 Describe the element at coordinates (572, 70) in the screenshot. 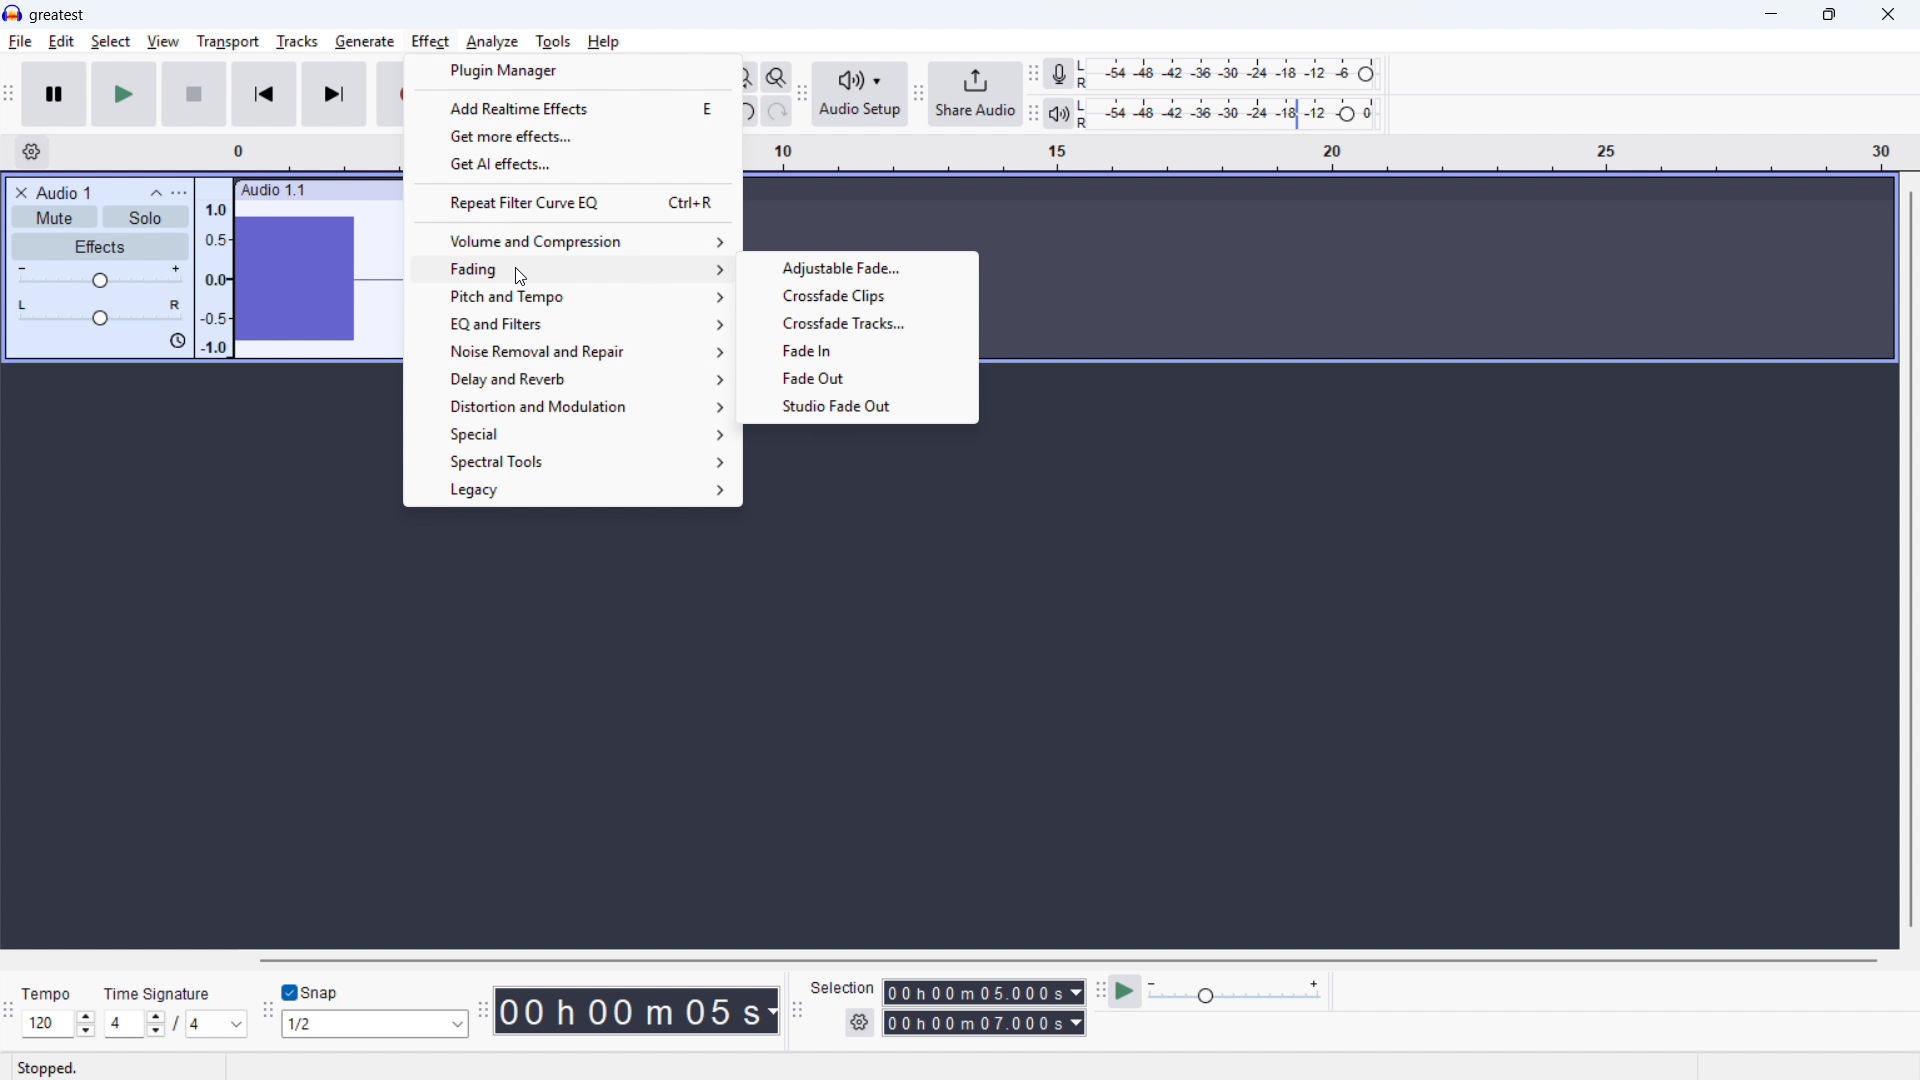

I see `Plug in manager ` at that location.